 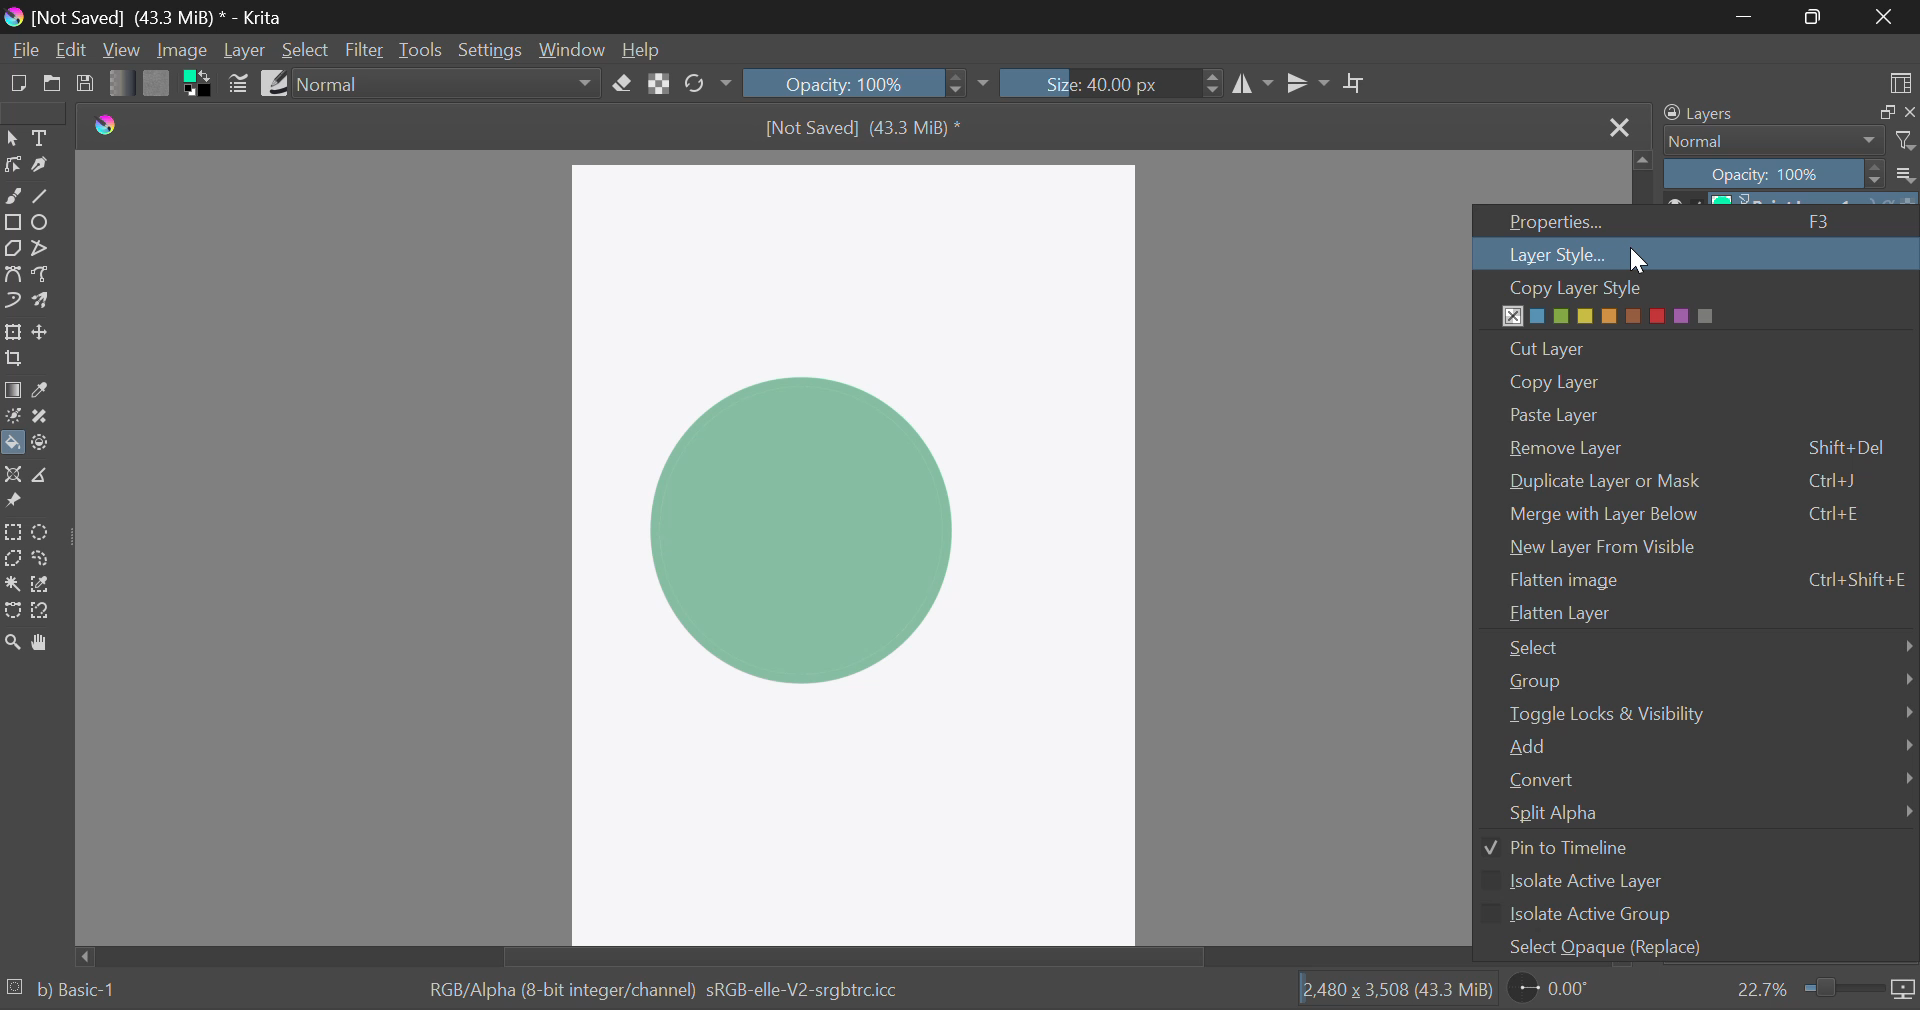 I want to click on Ellipses Selected , so click(x=40, y=222).